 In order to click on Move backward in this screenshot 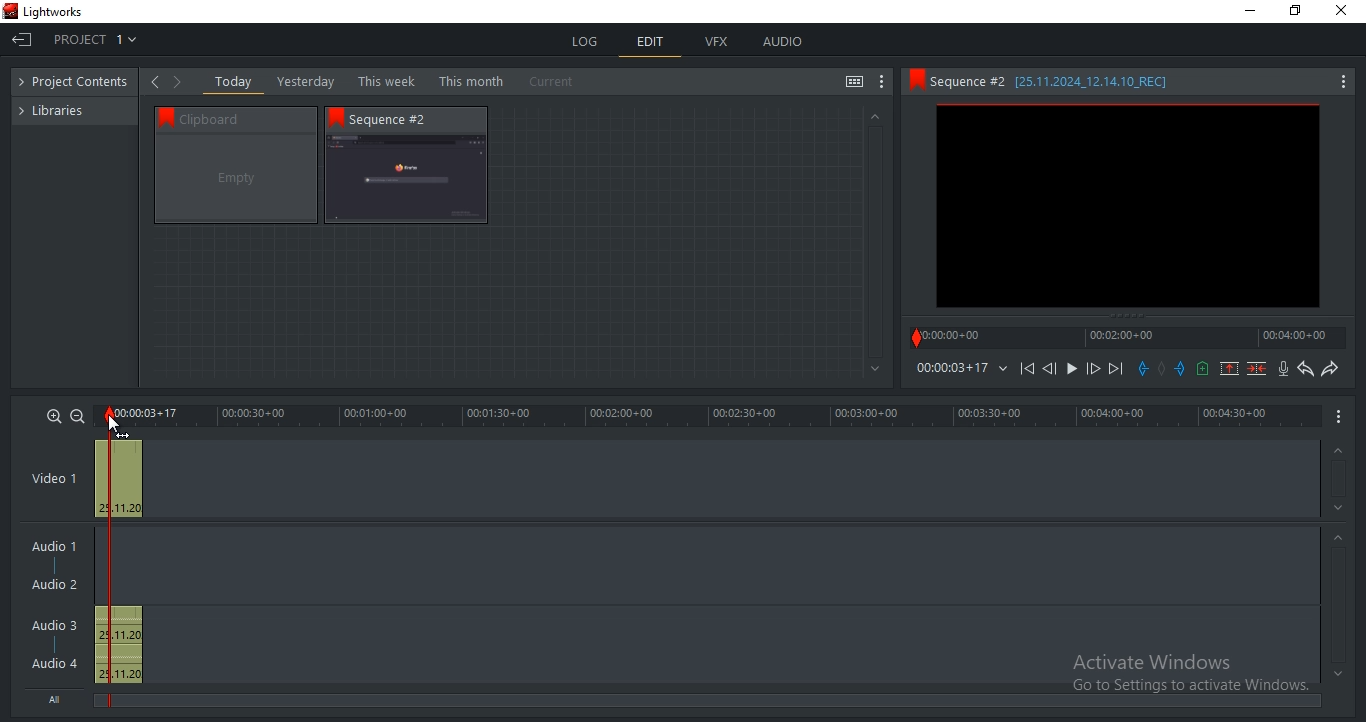, I will do `click(1030, 373)`.